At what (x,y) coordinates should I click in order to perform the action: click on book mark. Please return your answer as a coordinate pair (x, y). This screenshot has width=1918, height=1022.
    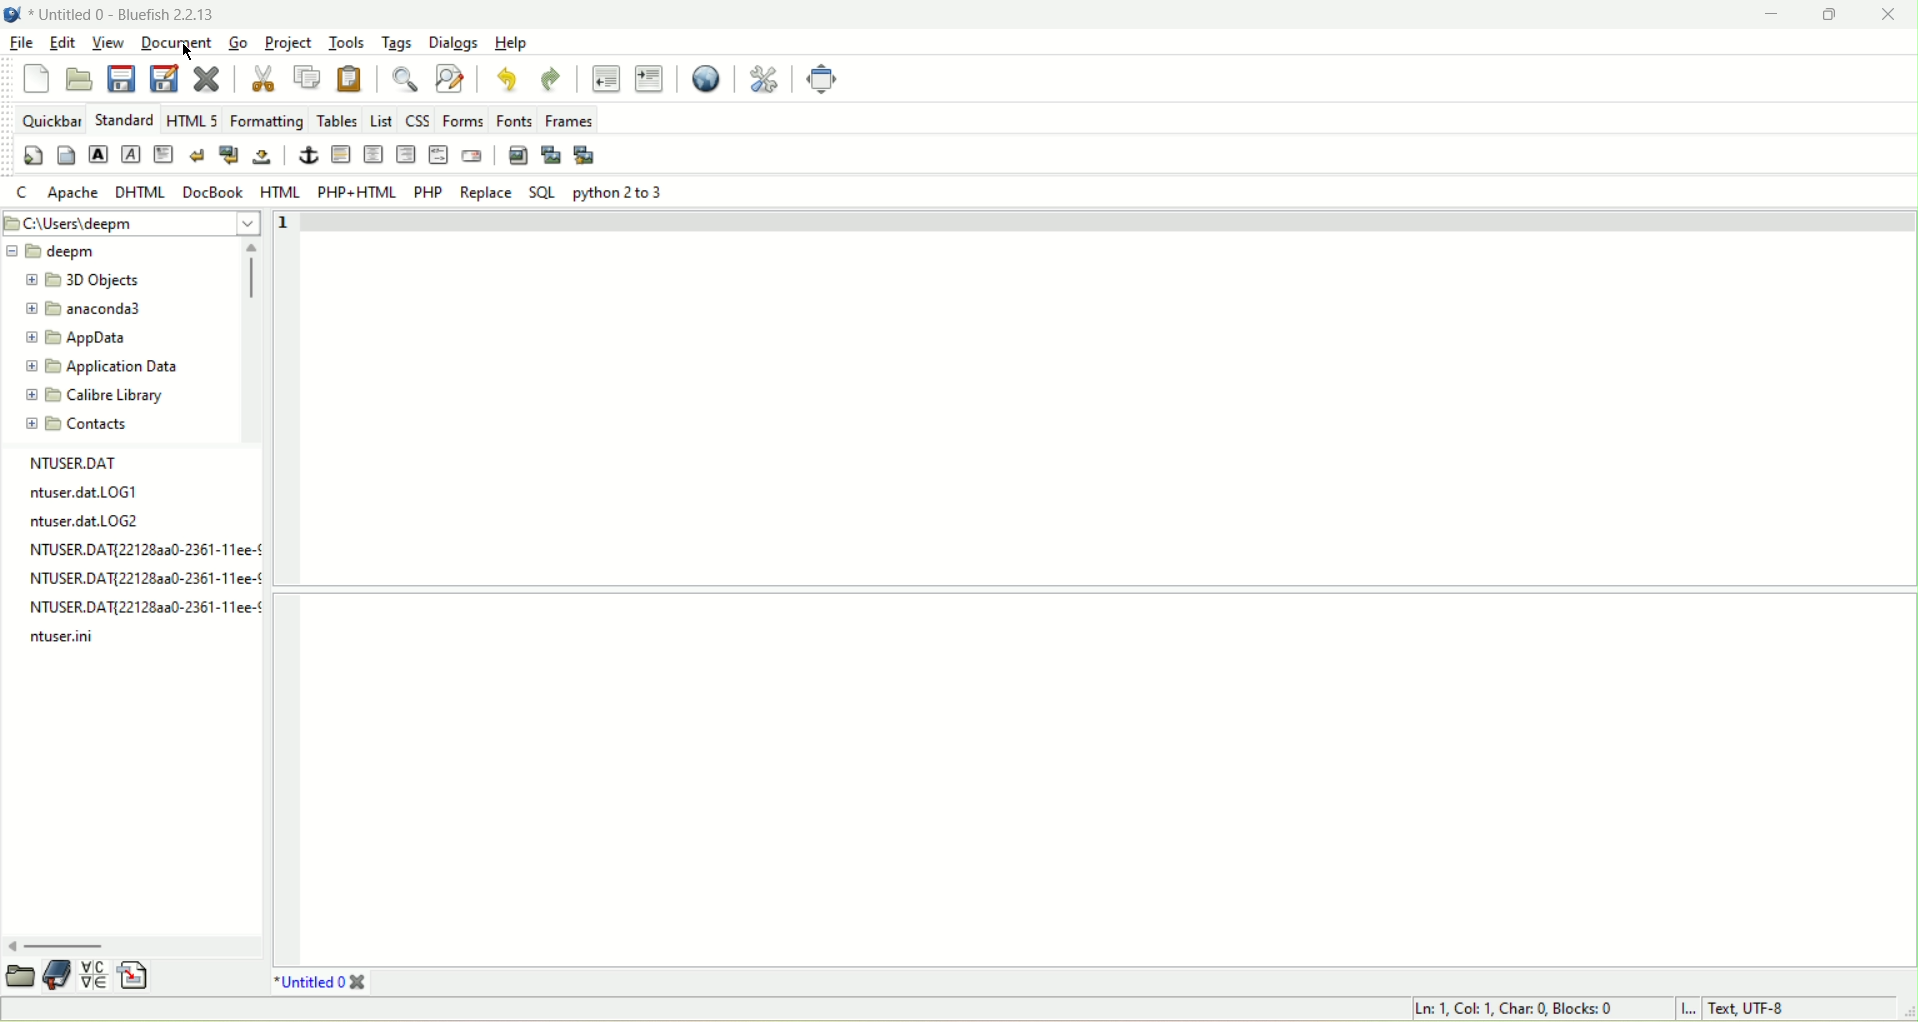
    Looking at the image, I should click on (59, 975).